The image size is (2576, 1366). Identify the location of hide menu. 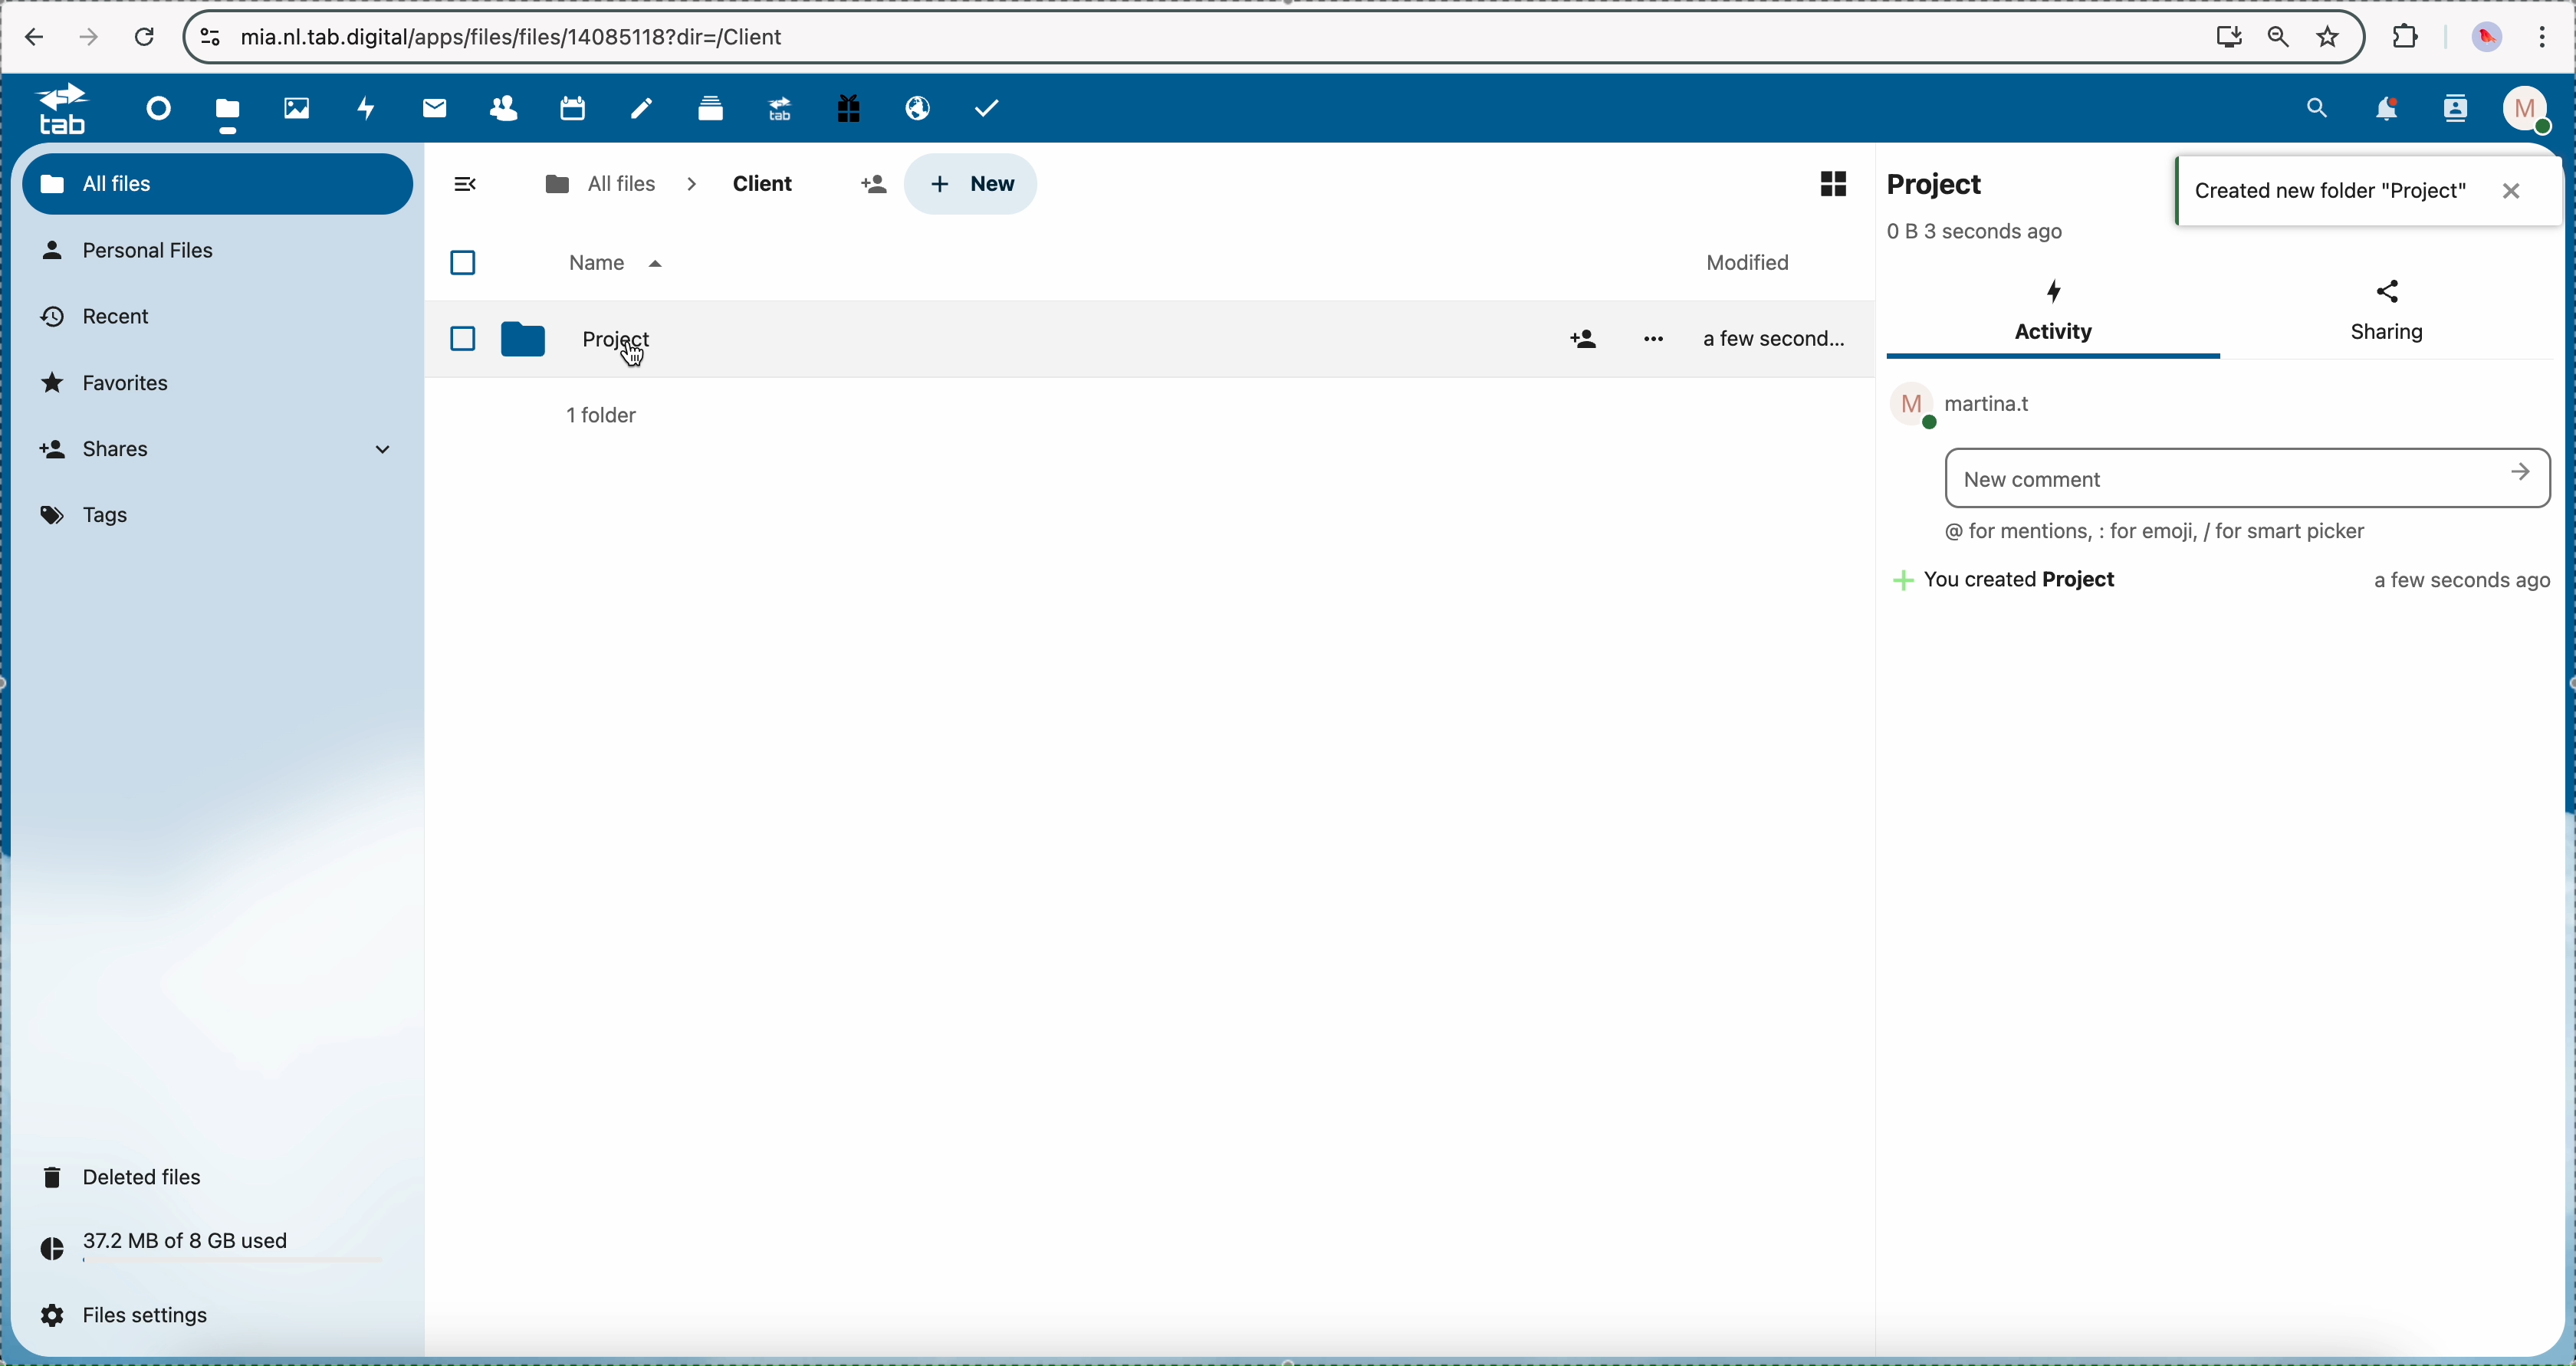
(467, 185).